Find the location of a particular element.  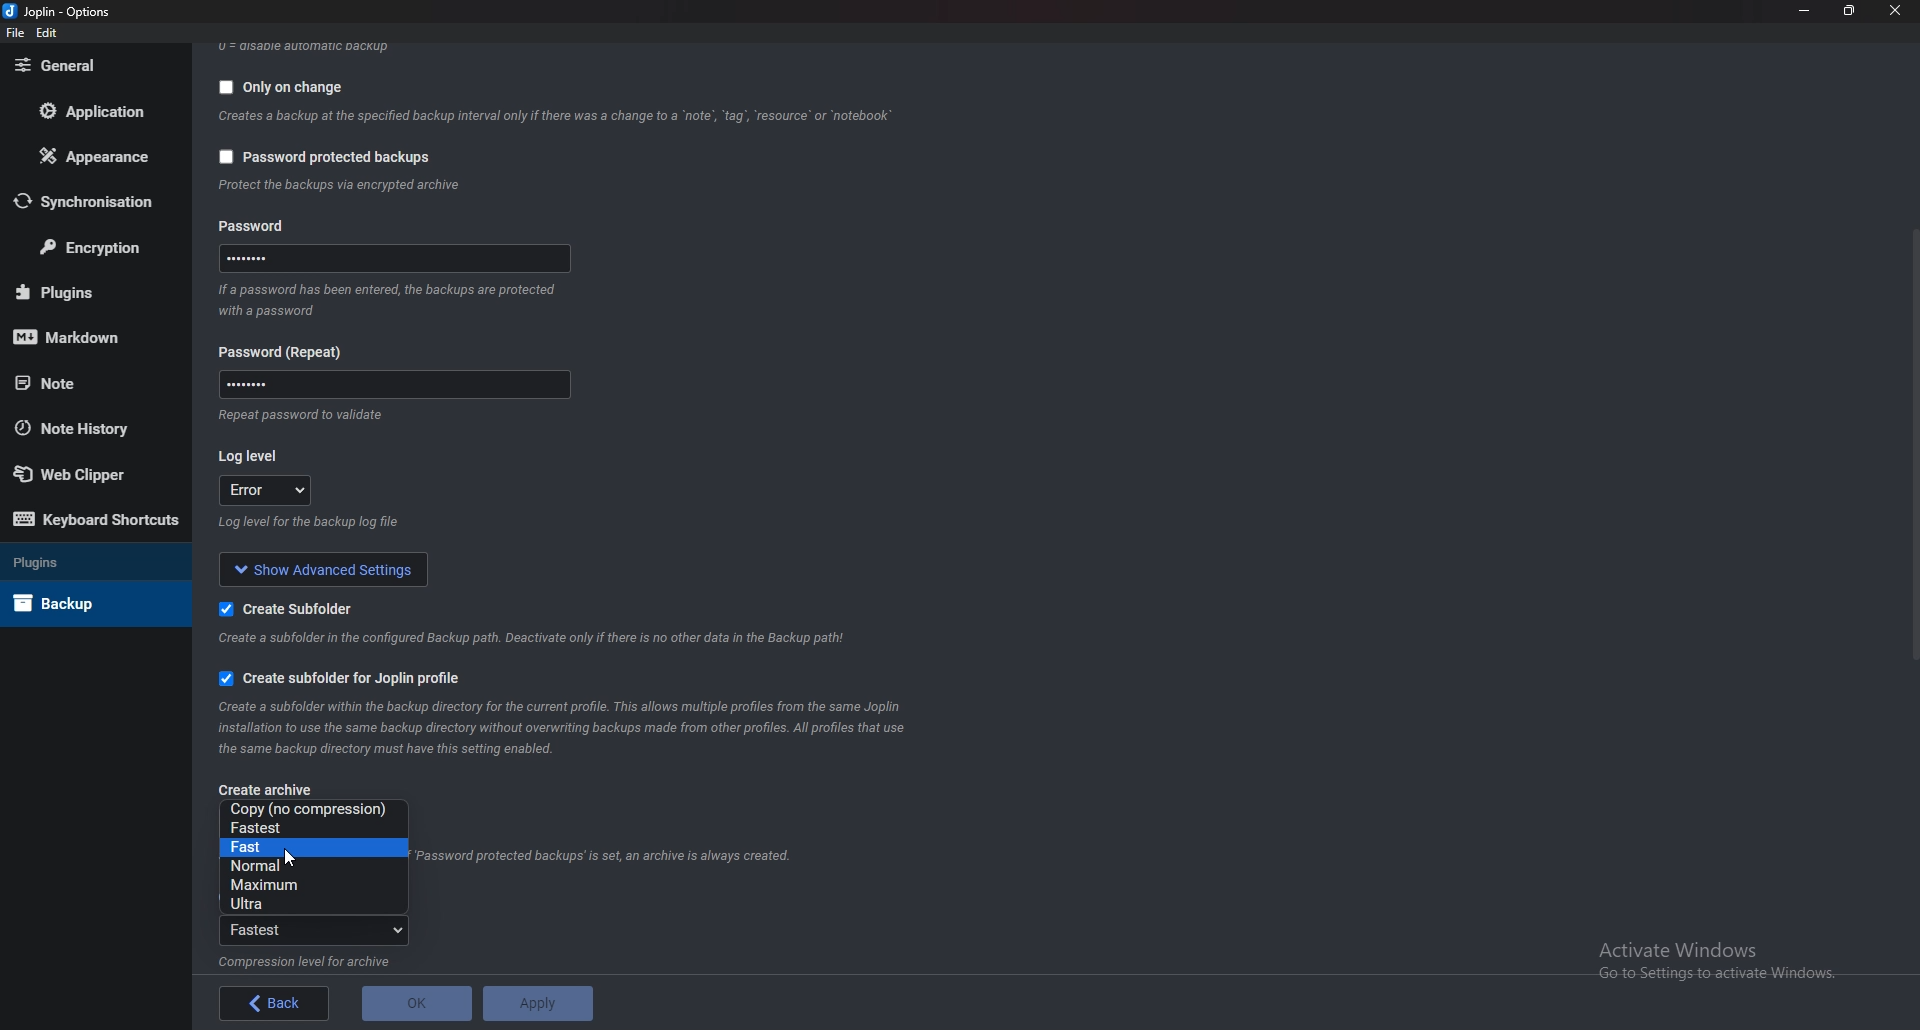

Log level is located at coordinates (251, 457).